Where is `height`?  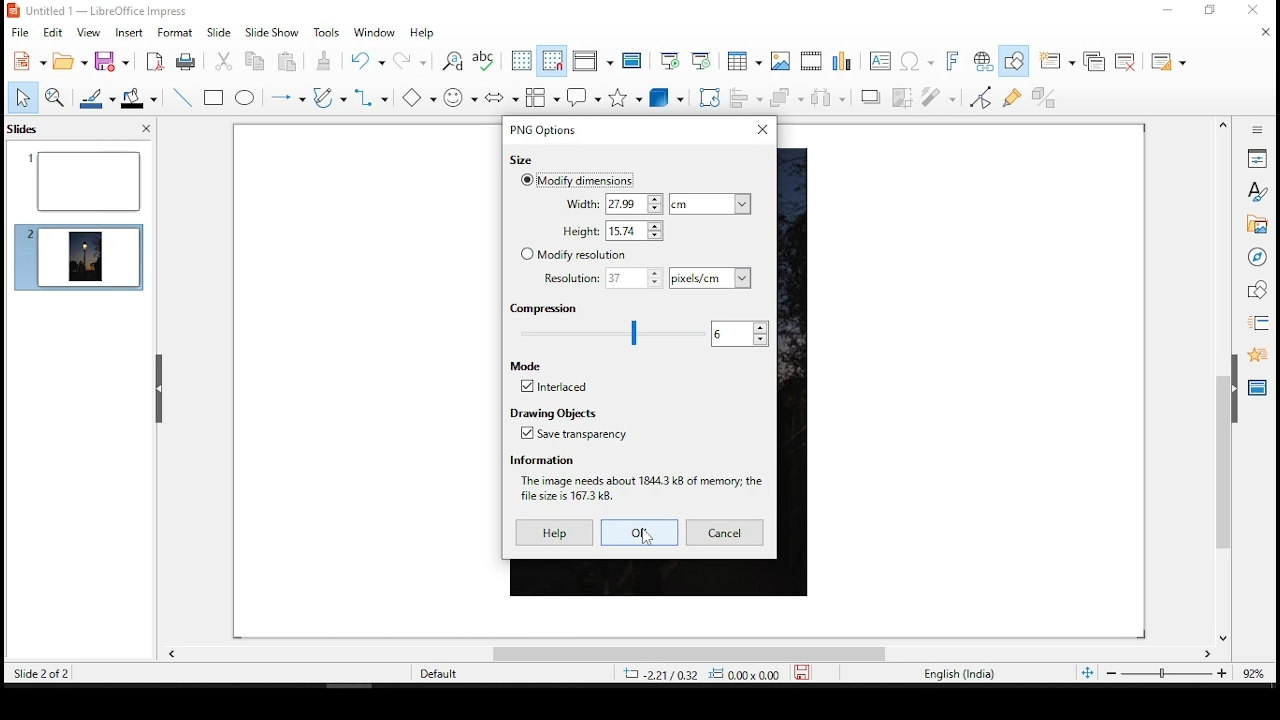 height is located at coordinates (612, 231).